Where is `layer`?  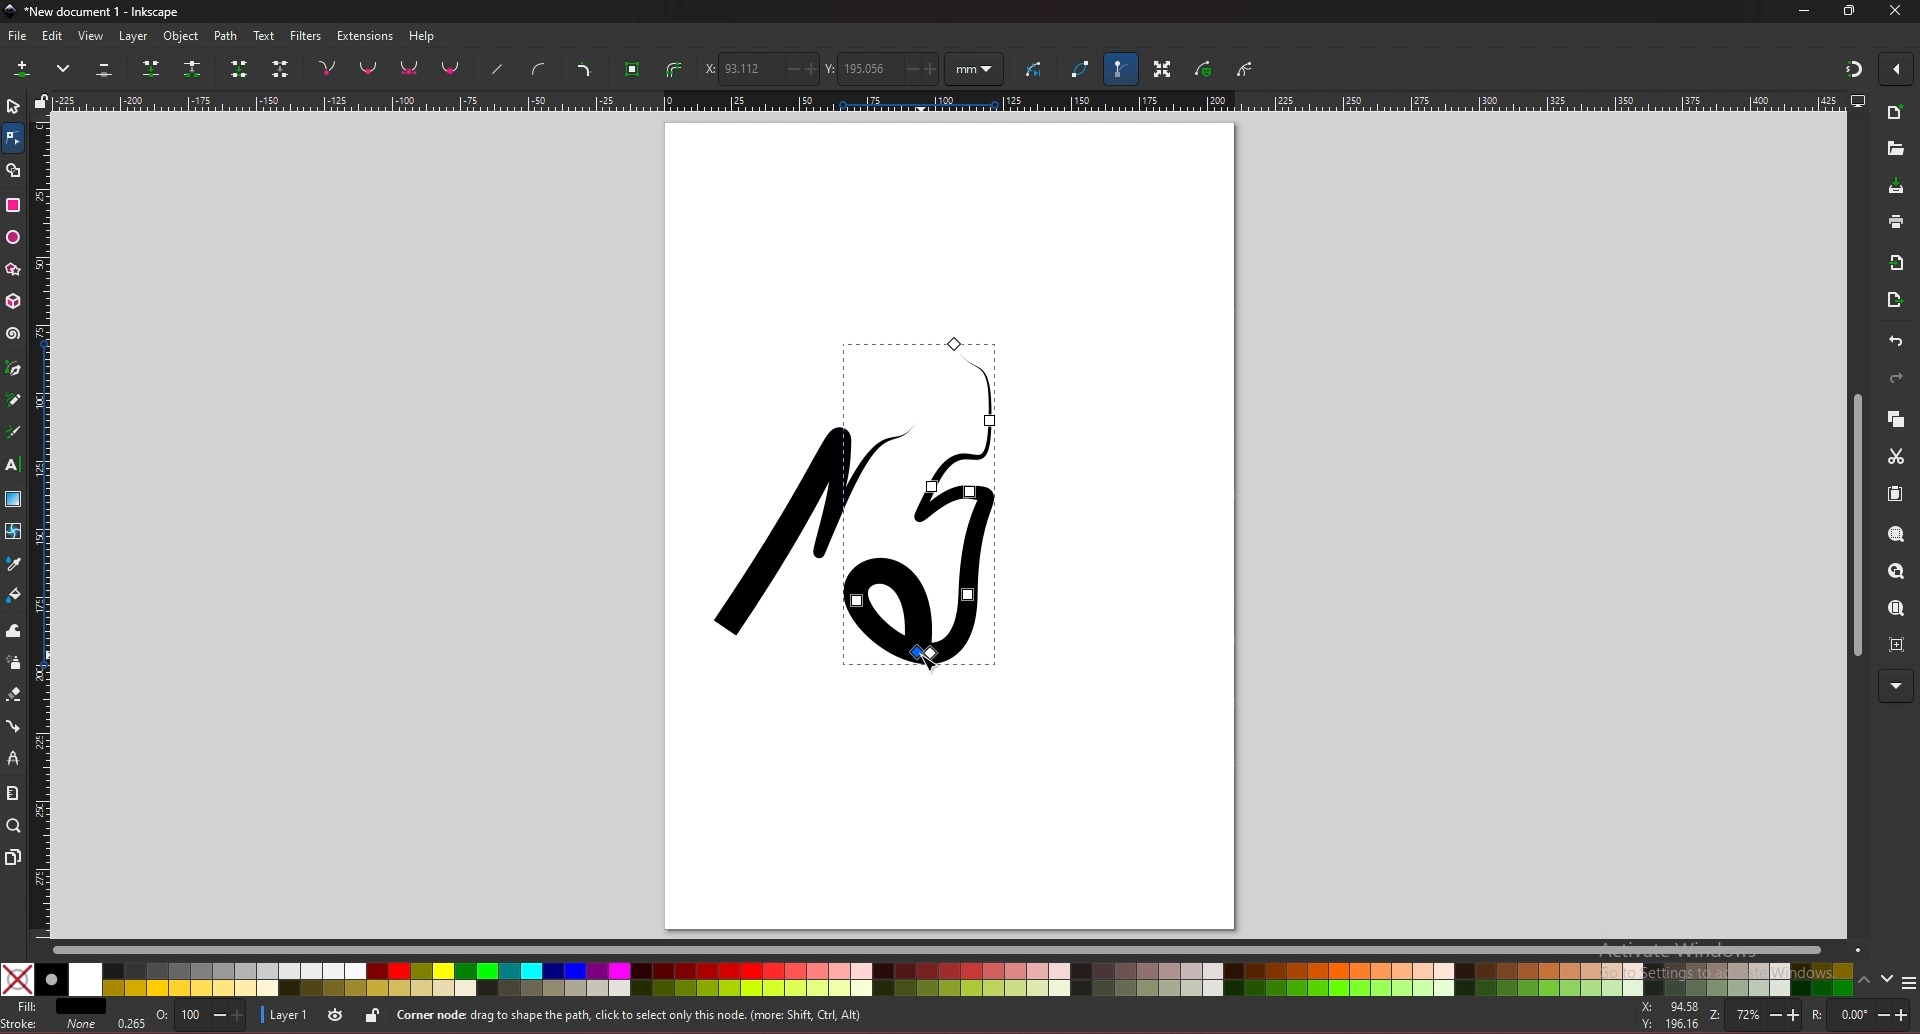
layer is located at coordinates (287, 1015).